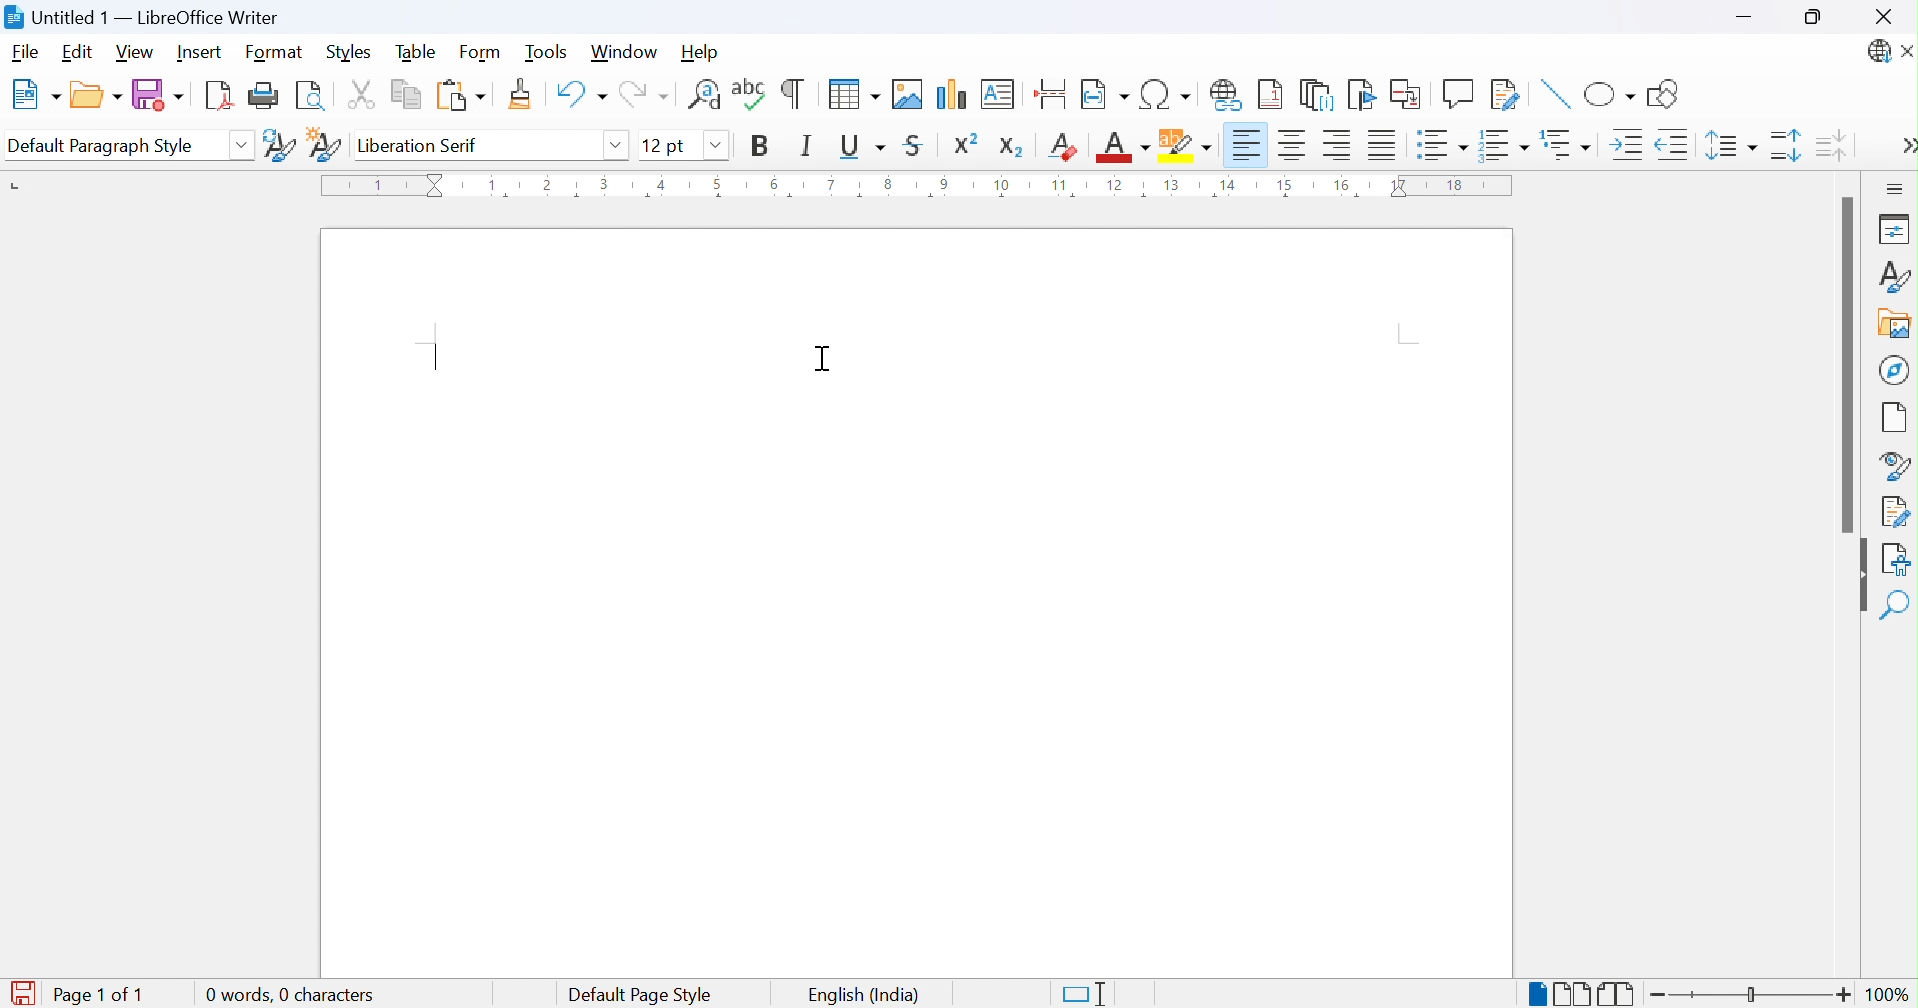 The image size is (1918, 1008). I want to click on Check spelling, so click(752, 93).